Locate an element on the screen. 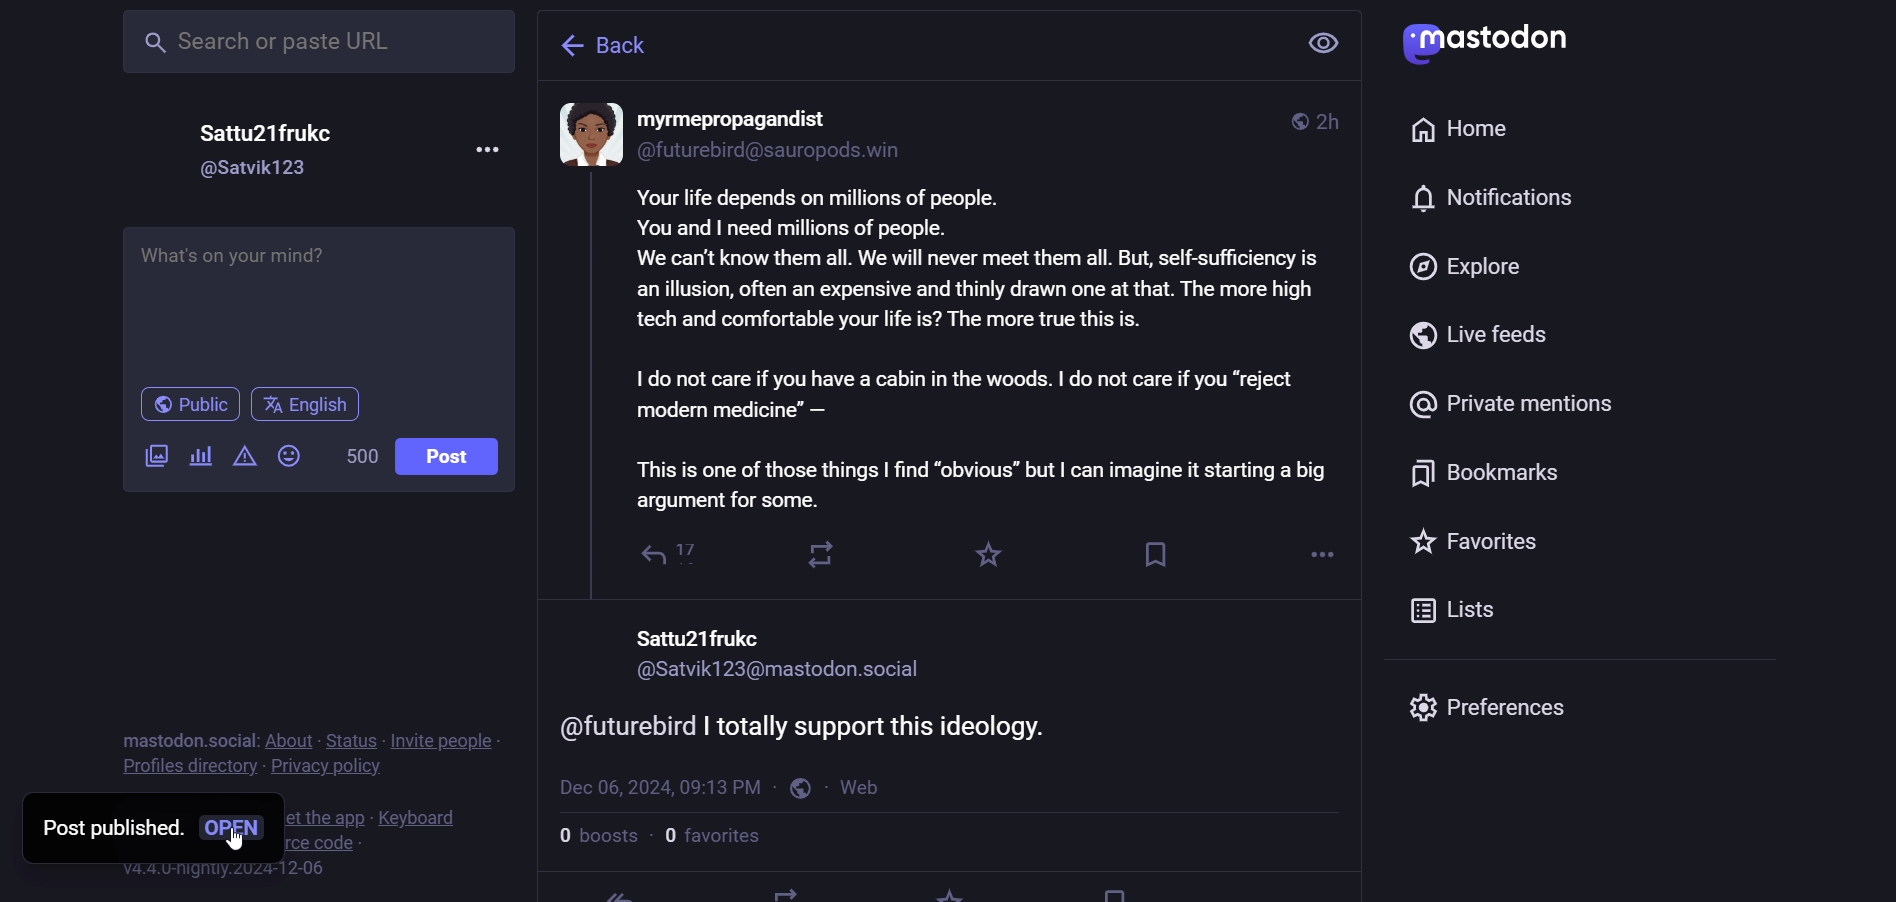 The image size is (1896, 902). live feed is located at coordinates (1480, 334).